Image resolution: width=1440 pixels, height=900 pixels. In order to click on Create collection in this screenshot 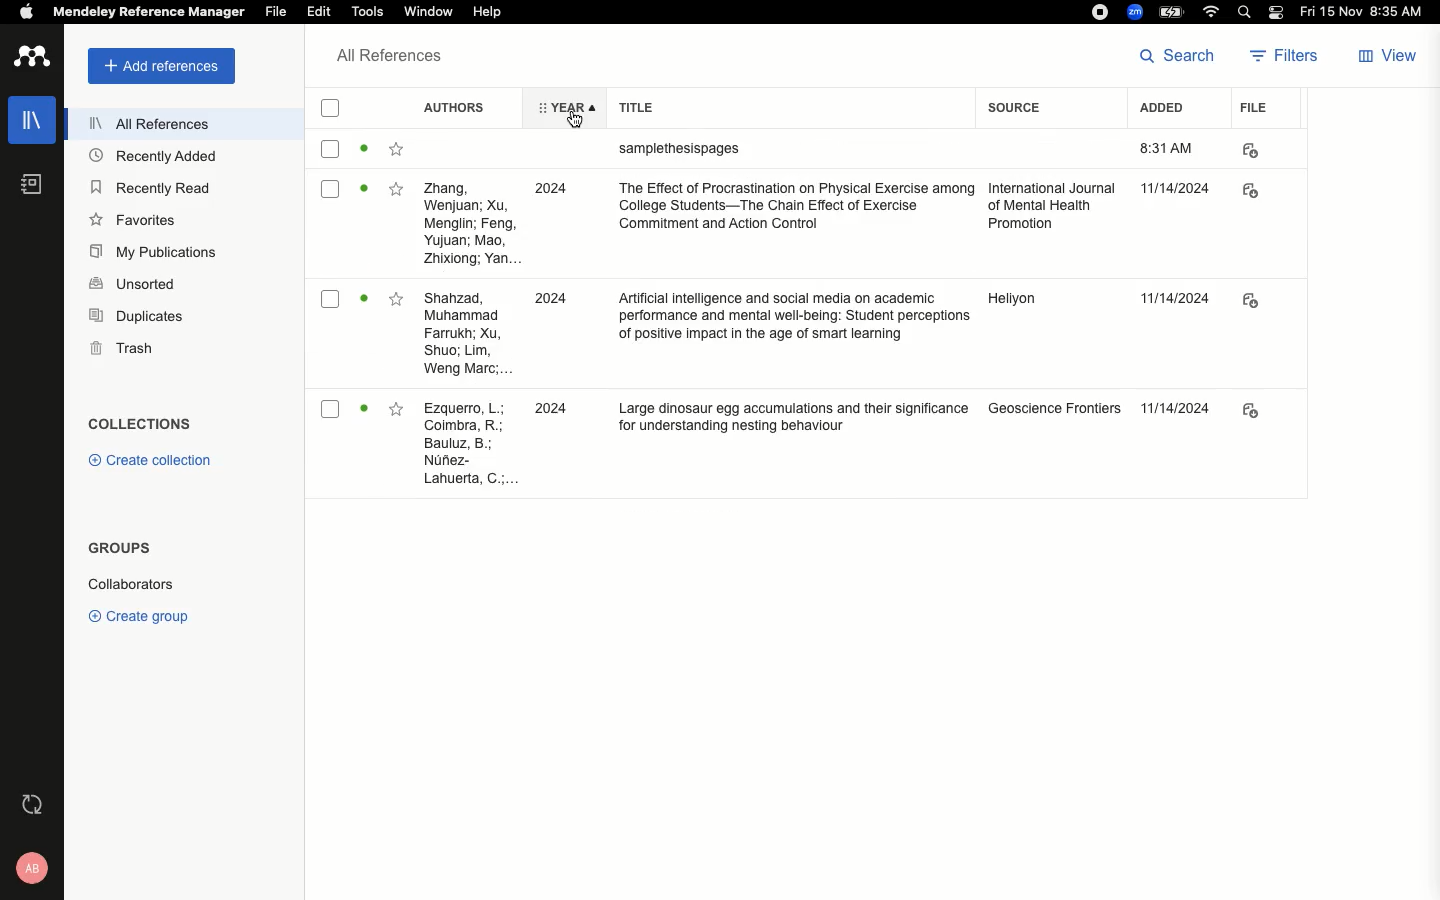, I will do `click(152, 462)`.